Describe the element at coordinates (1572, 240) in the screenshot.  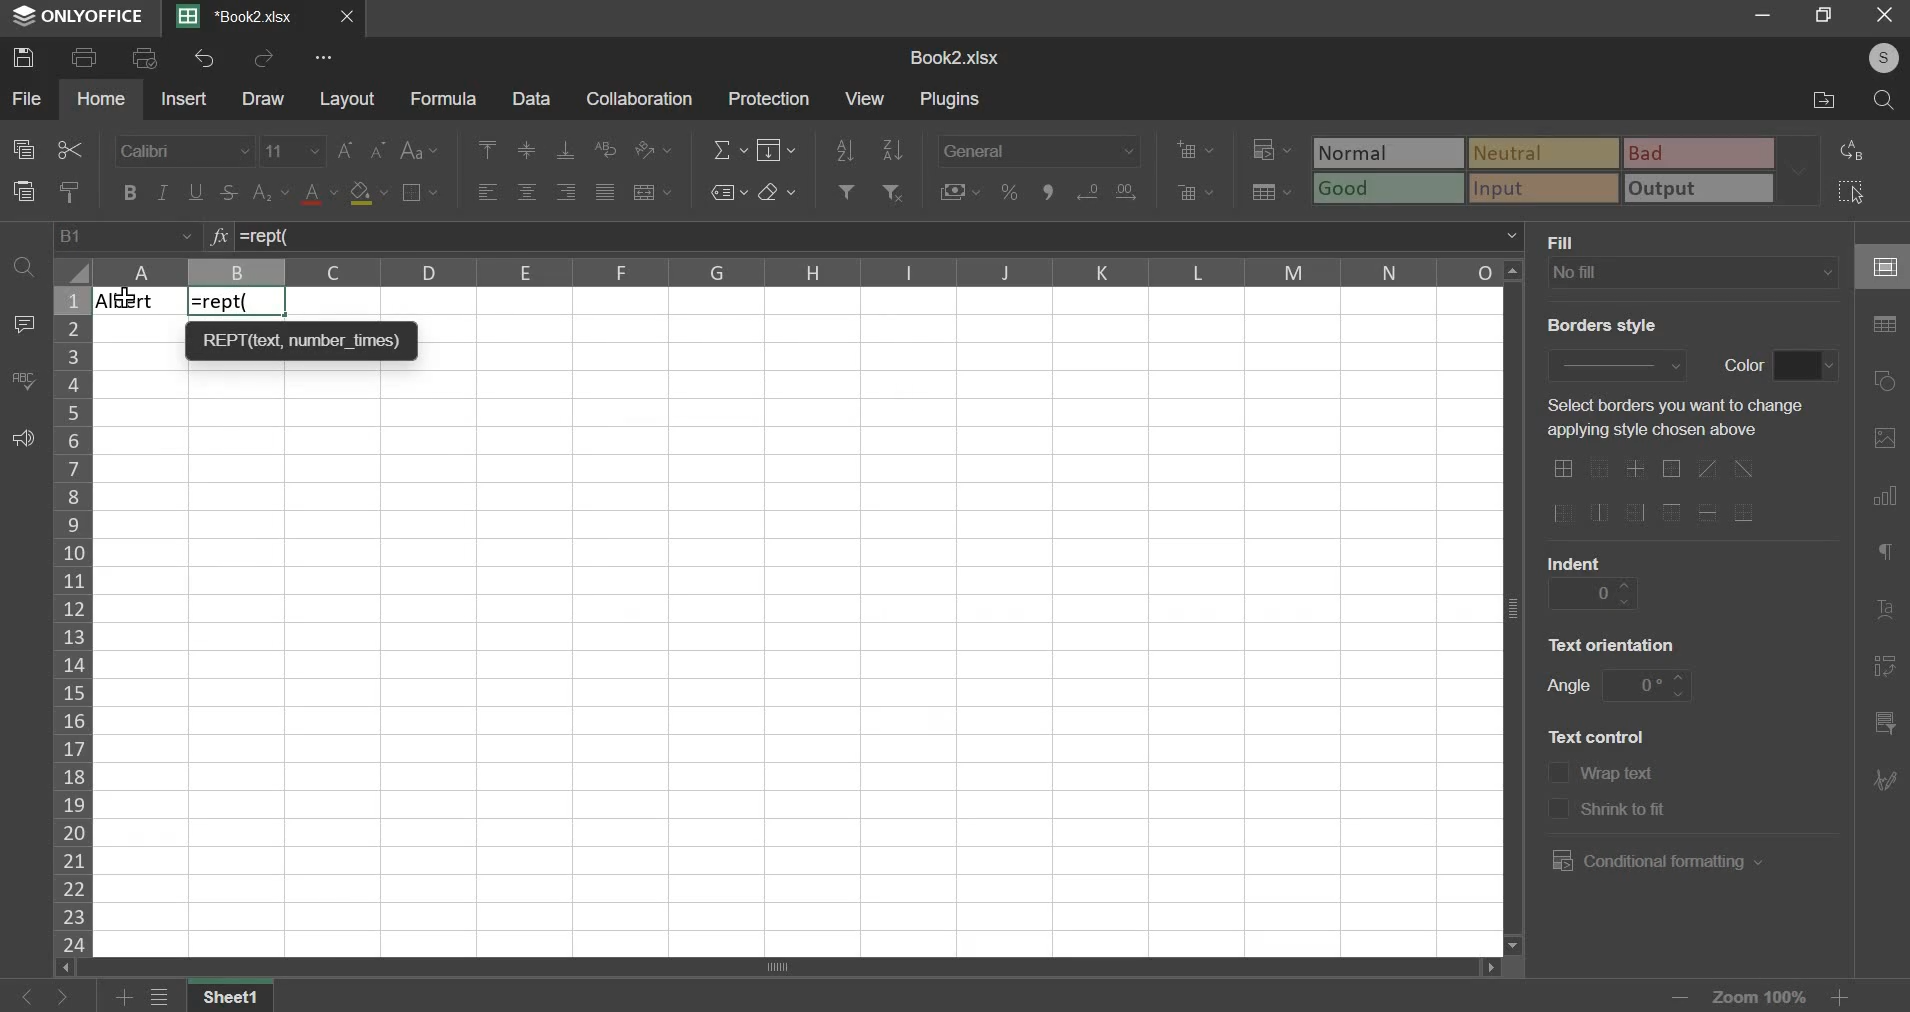
I see `FILL` at that location.